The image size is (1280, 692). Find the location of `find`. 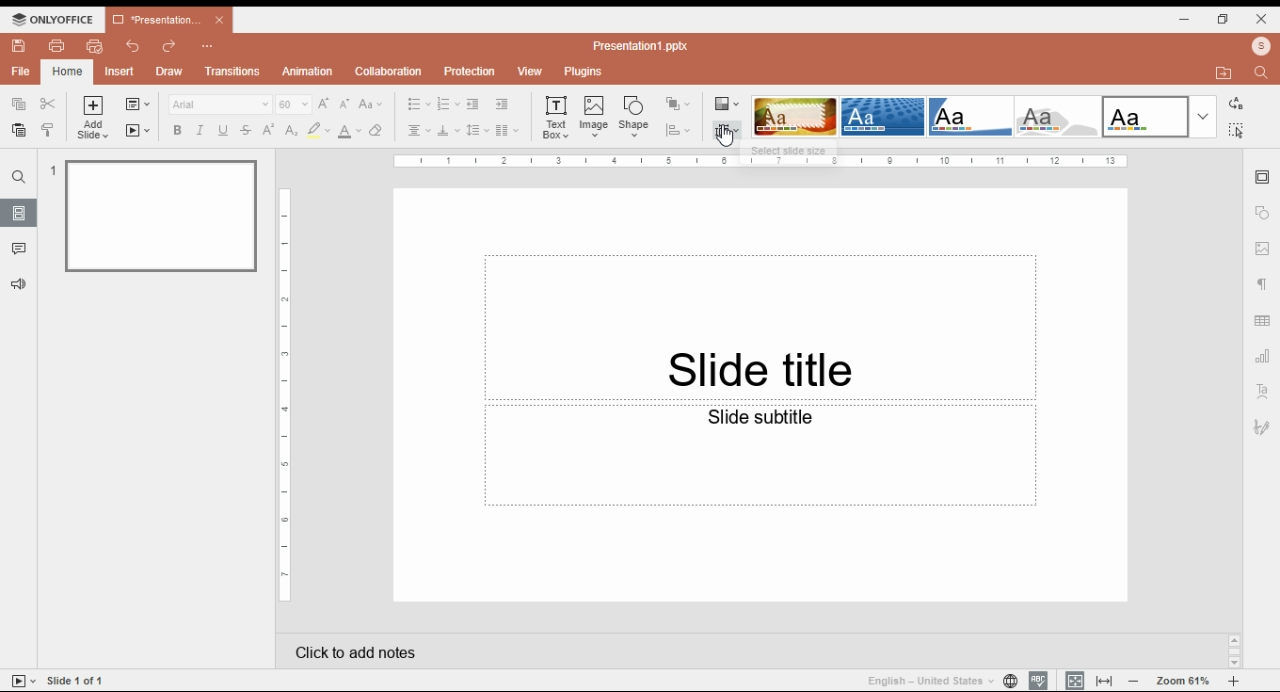

find is located at coordinates (19, 177).